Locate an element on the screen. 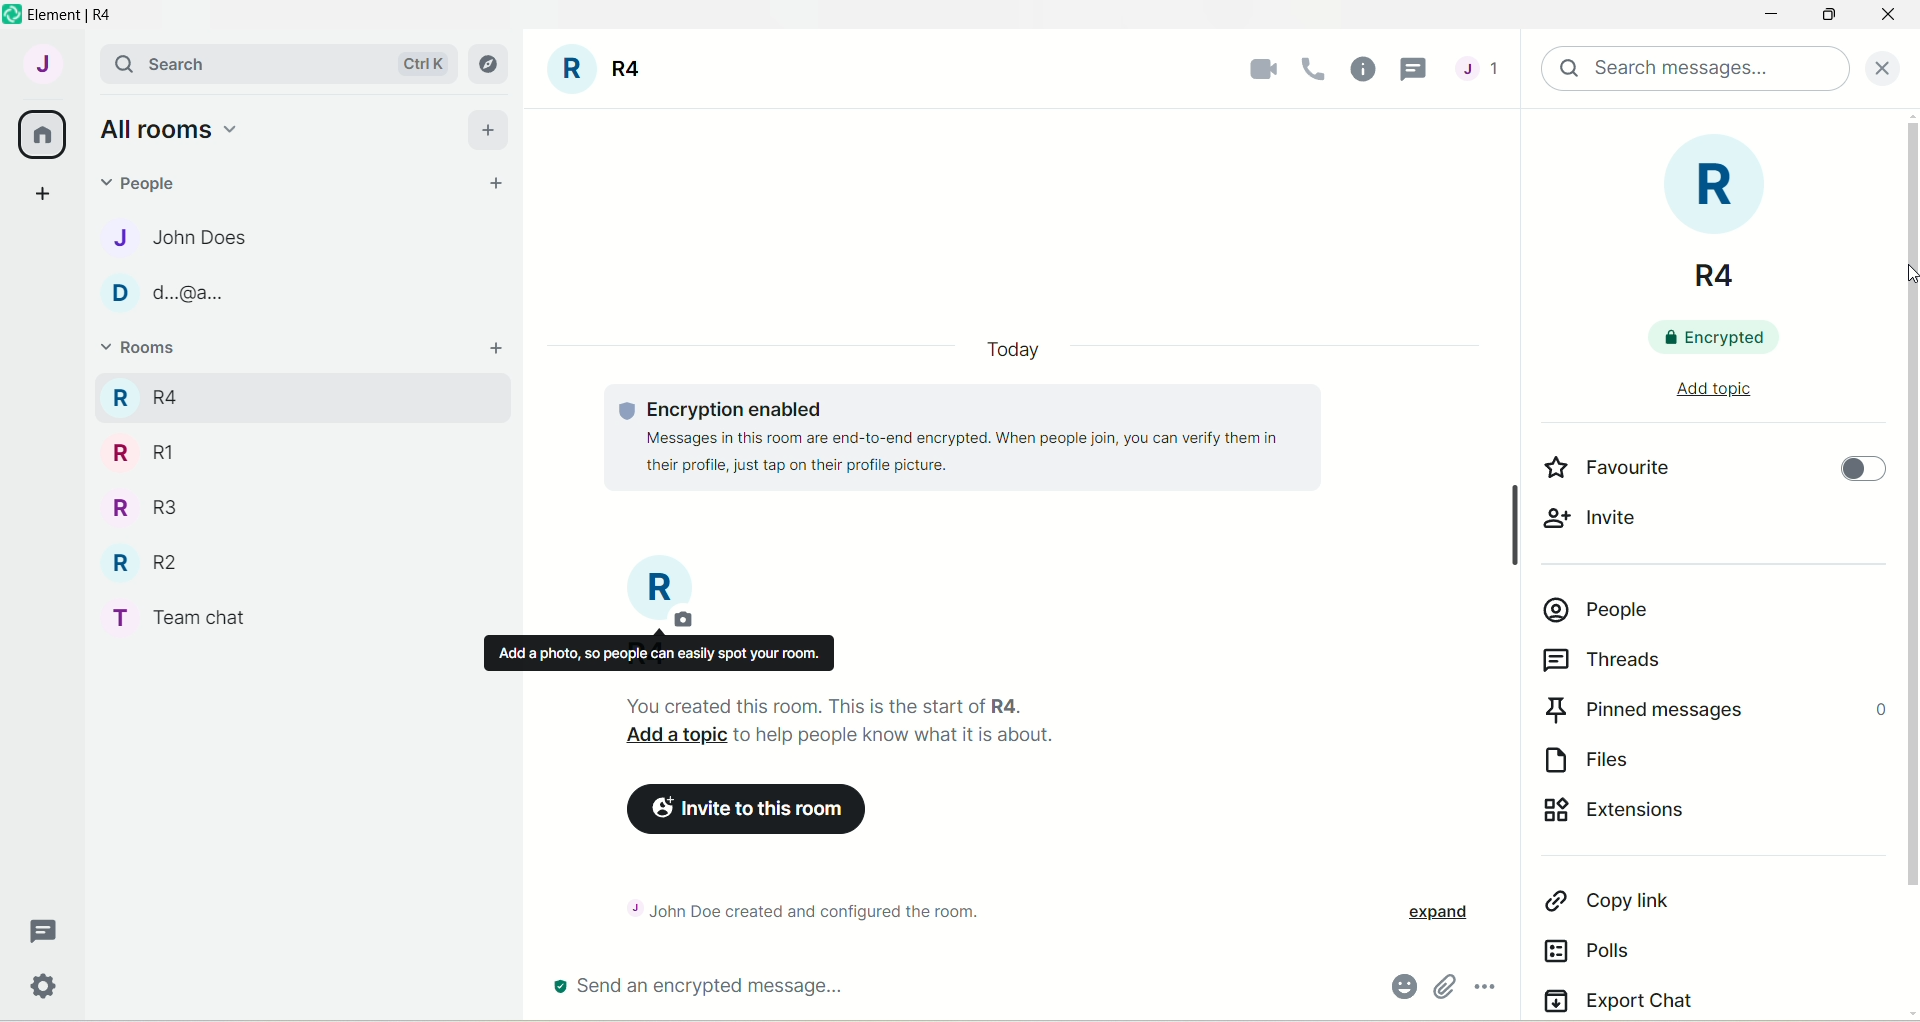 Image resolution: width=1920 pixels, height=1022 pixels. add topic is located at coordinates (1711, 389).